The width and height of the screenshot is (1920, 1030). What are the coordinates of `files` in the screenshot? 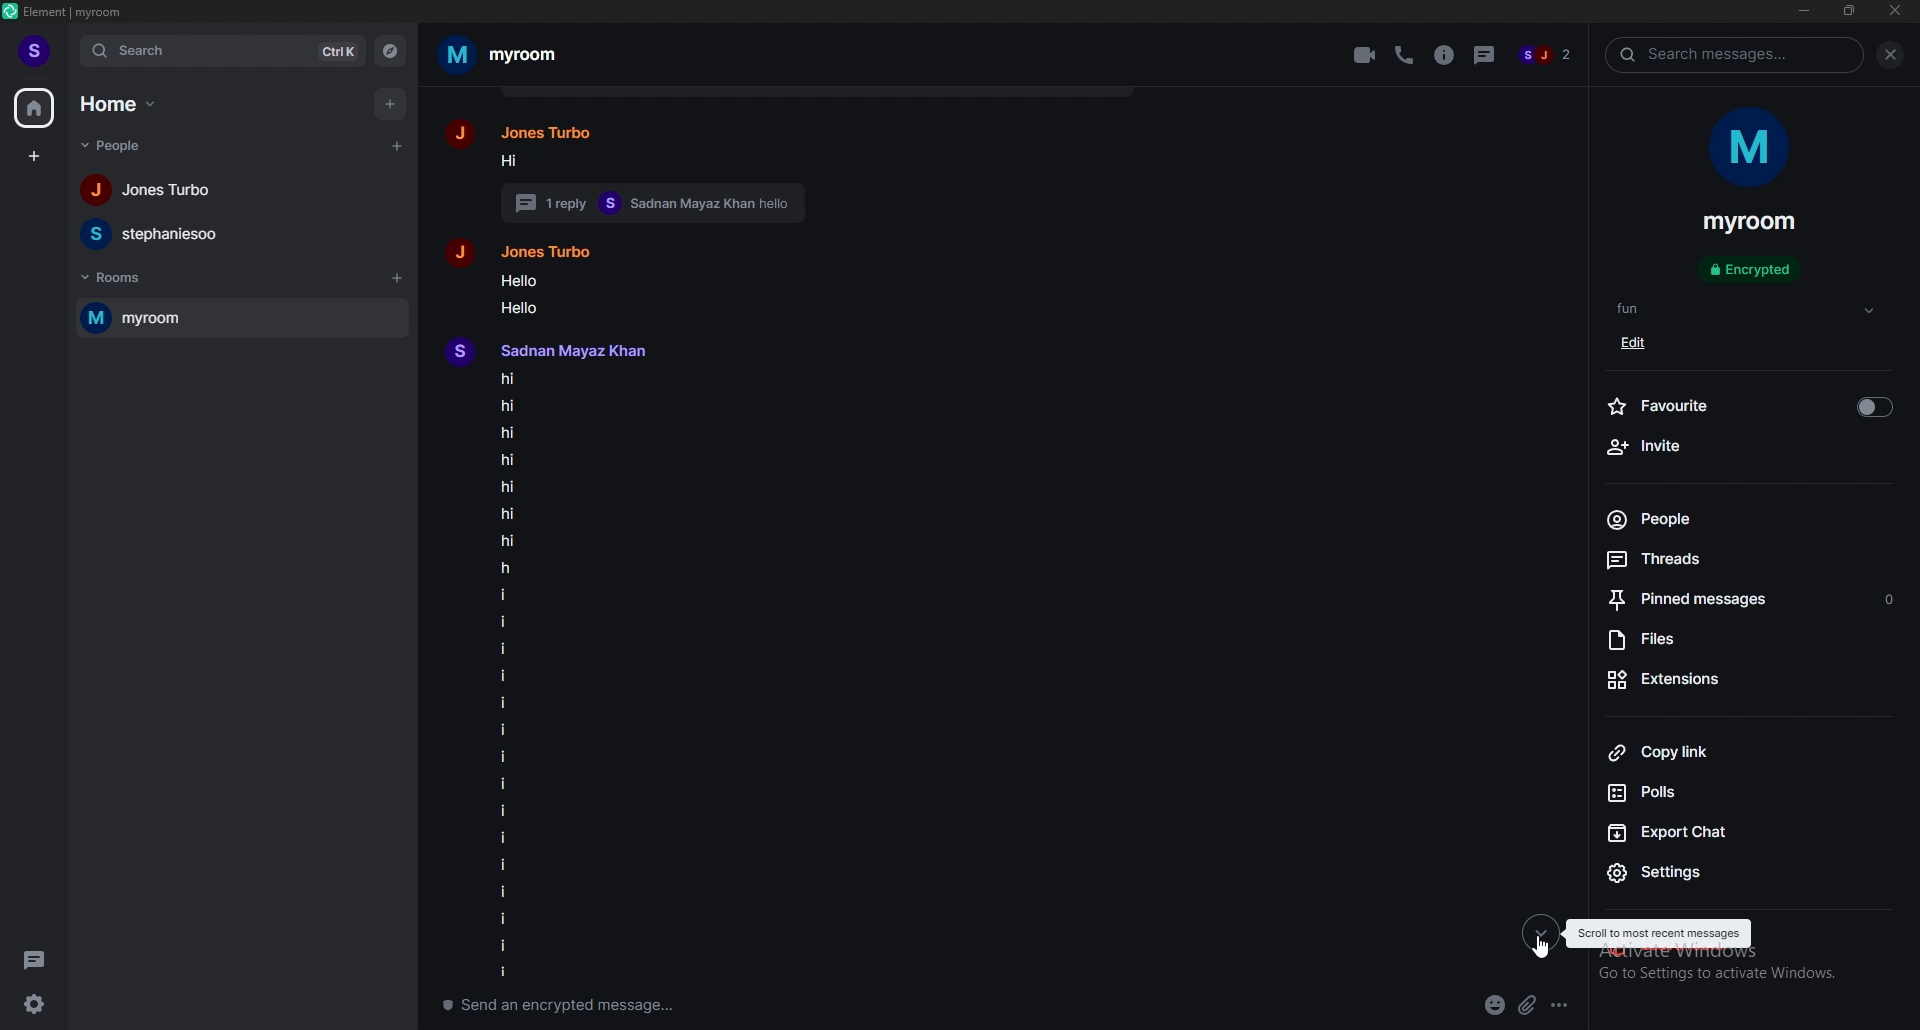 It's located at (1730, 642).